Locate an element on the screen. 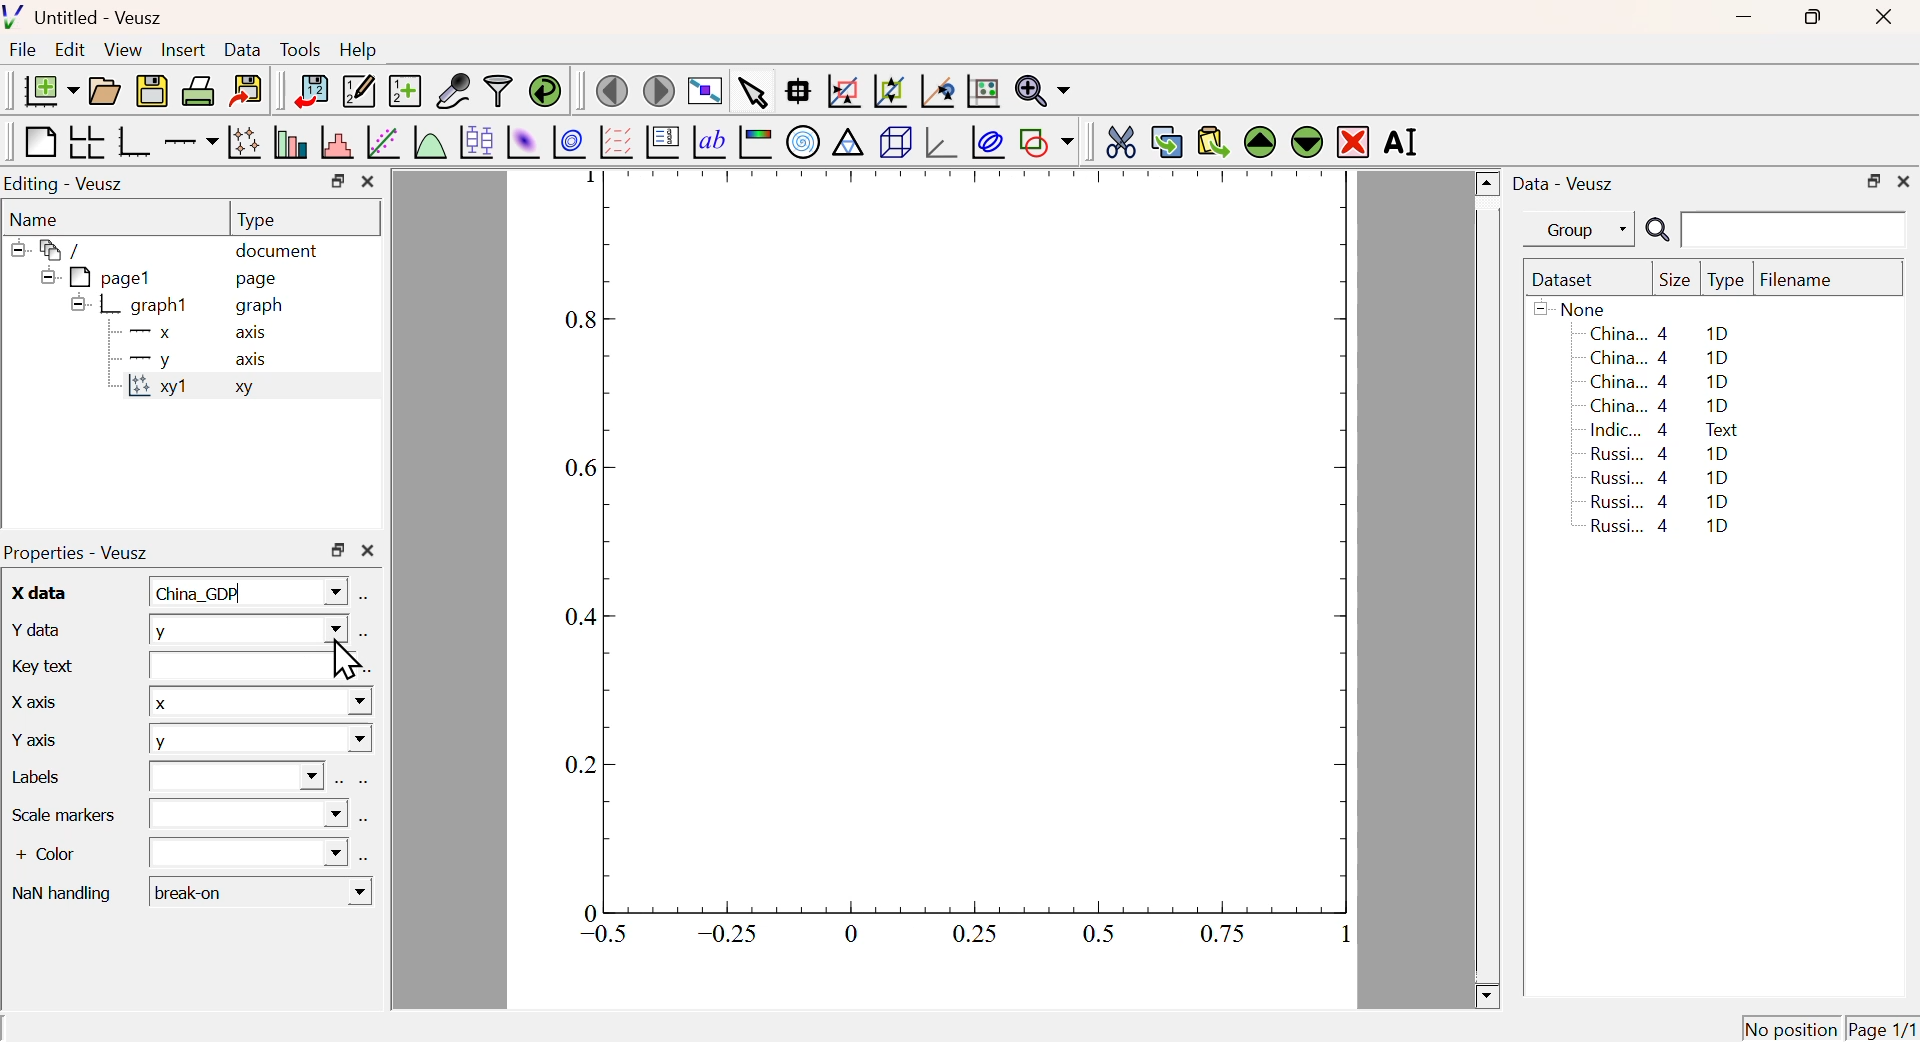 Image resolution: width=1920 pixels, height=1042 pixels. Cut is located at coordinates (1120, 140).